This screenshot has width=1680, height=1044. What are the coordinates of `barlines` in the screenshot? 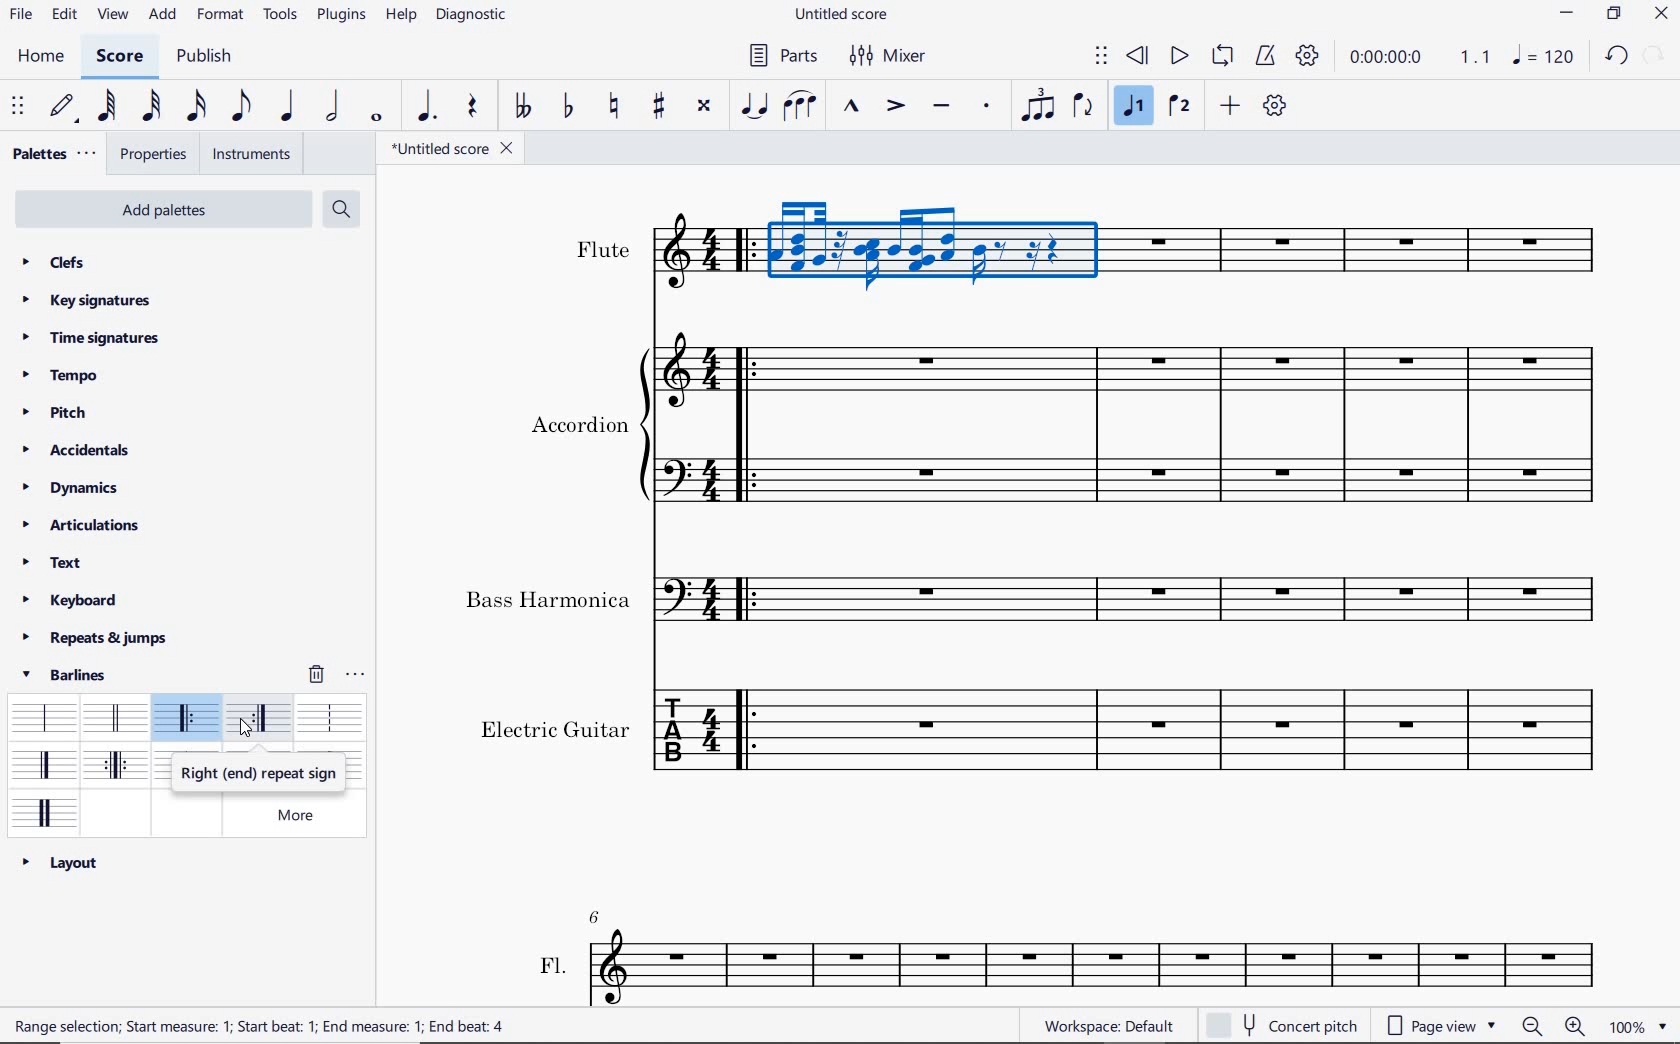 It's located at (71, 674).